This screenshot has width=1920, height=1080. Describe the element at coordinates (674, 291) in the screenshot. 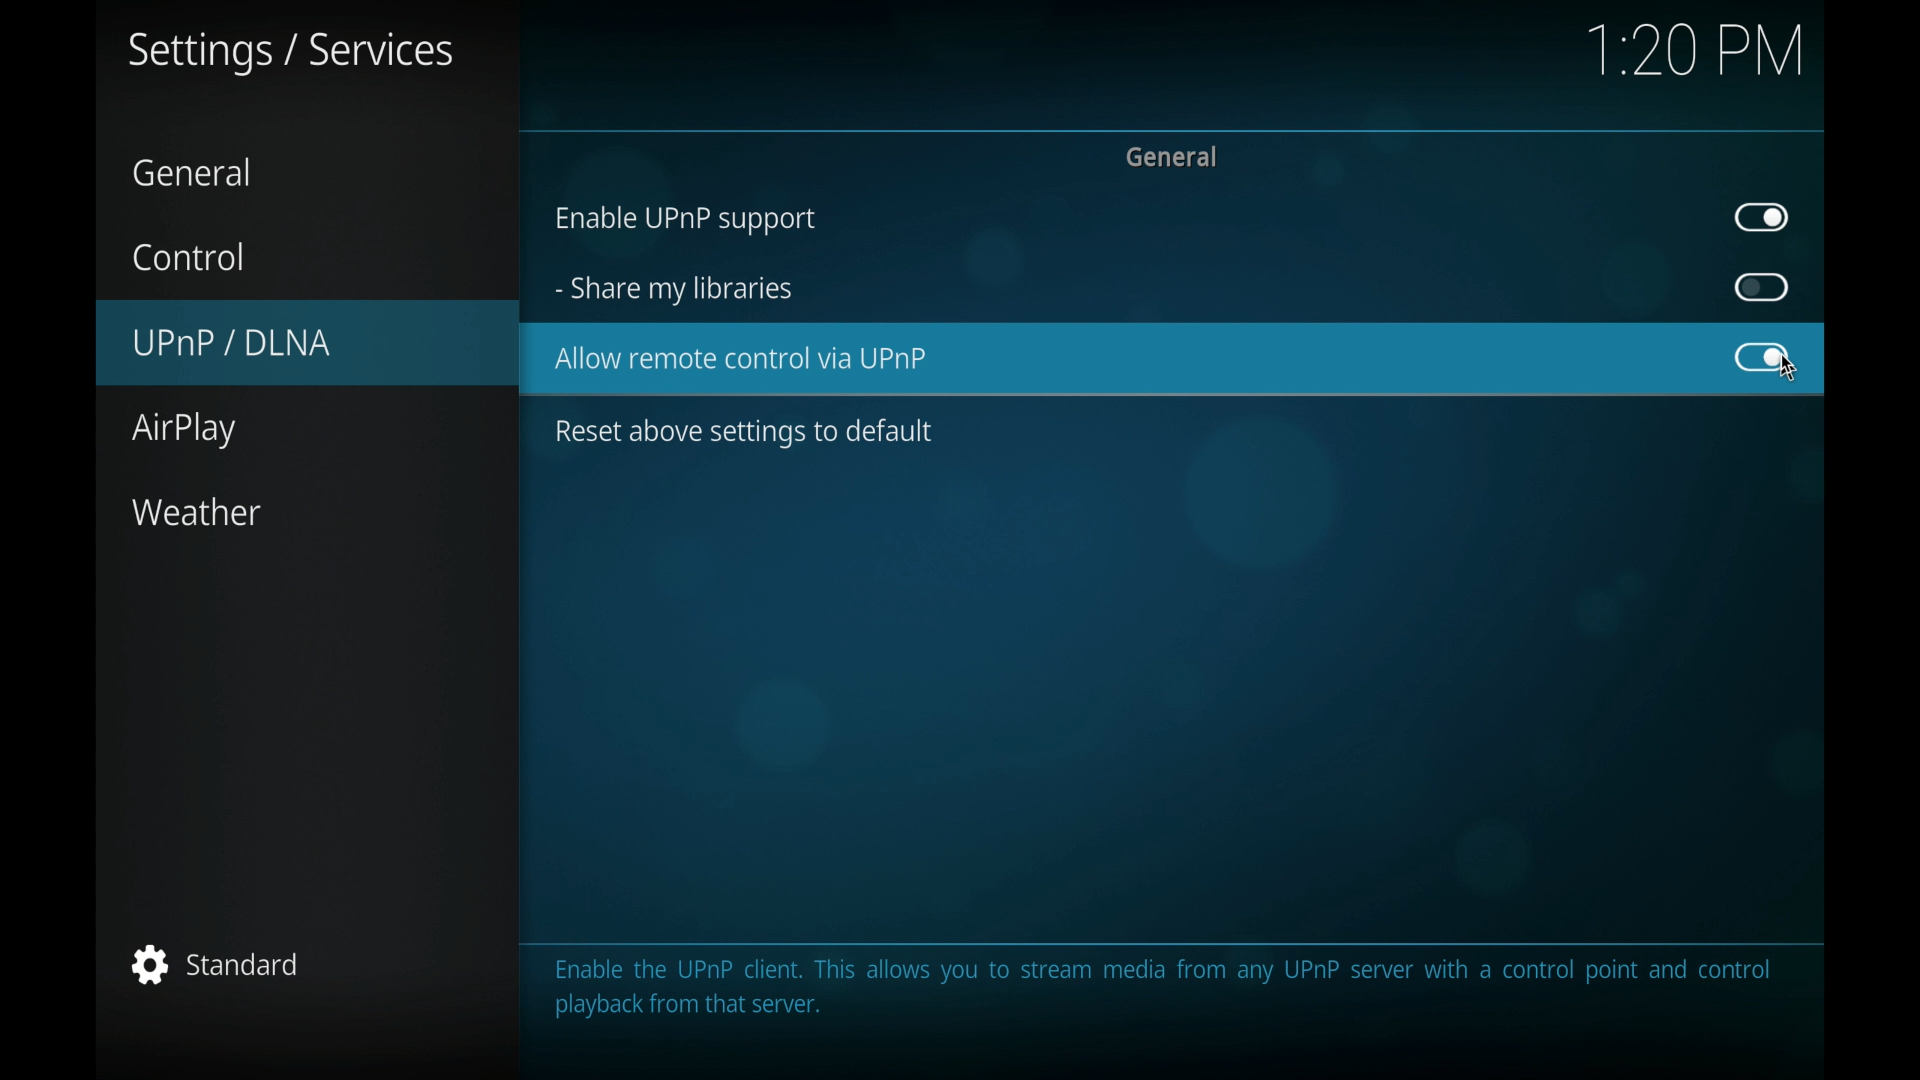

I see `share my libraries` at that location.